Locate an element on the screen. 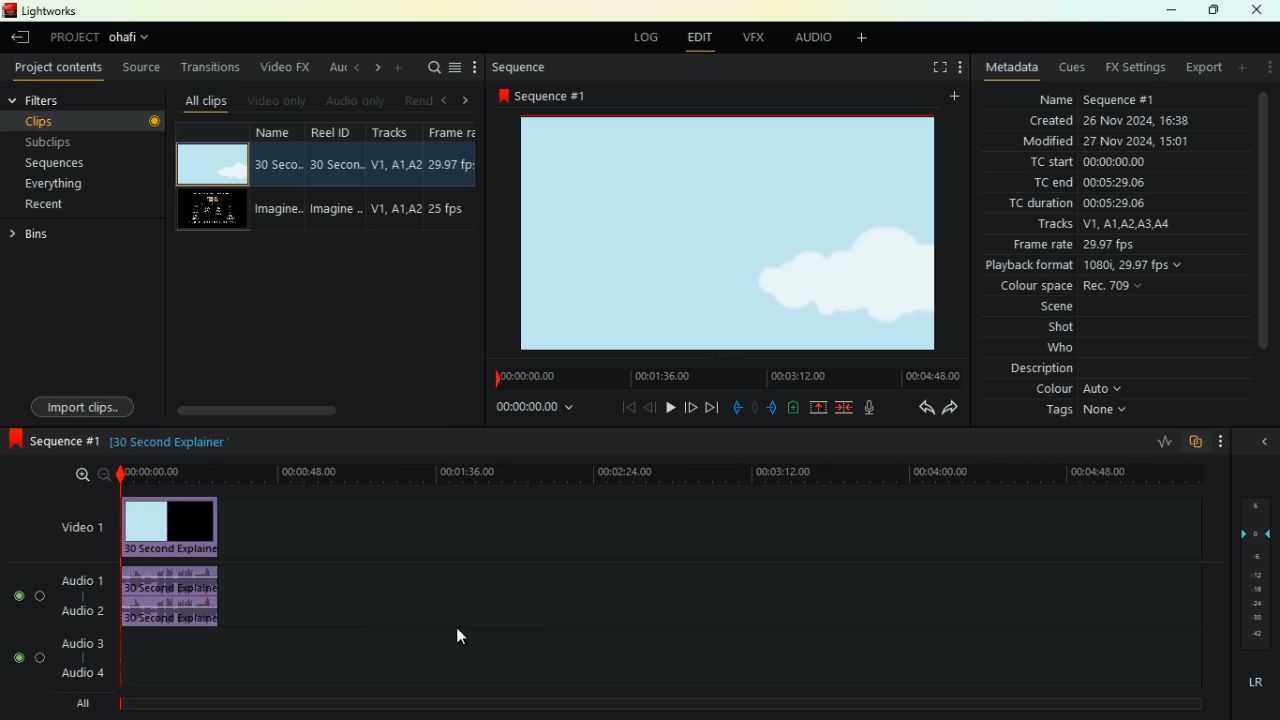 The height and width of the screenshot is (720, 1280). toggle is located at coordinates (17, 656).